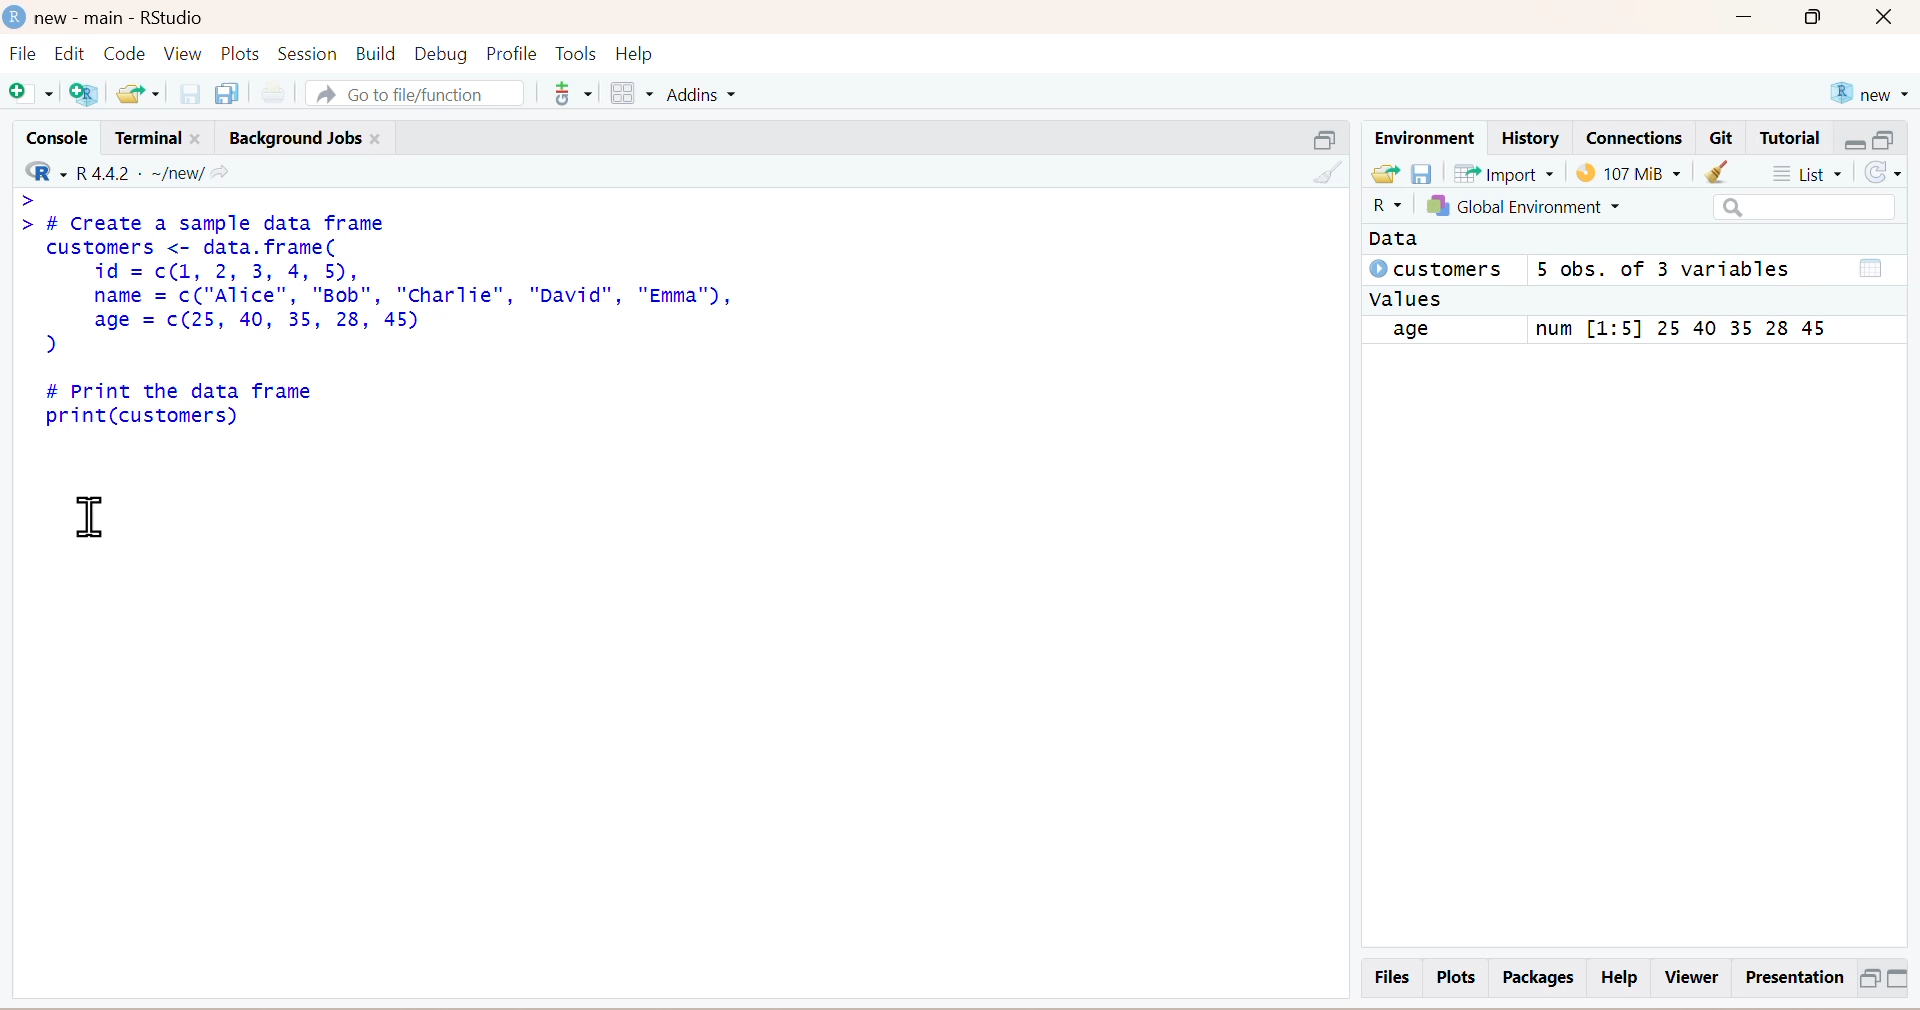 The height and width of the screenshot is (1010, 1920). I want to click on Plots, so click(243, 53).